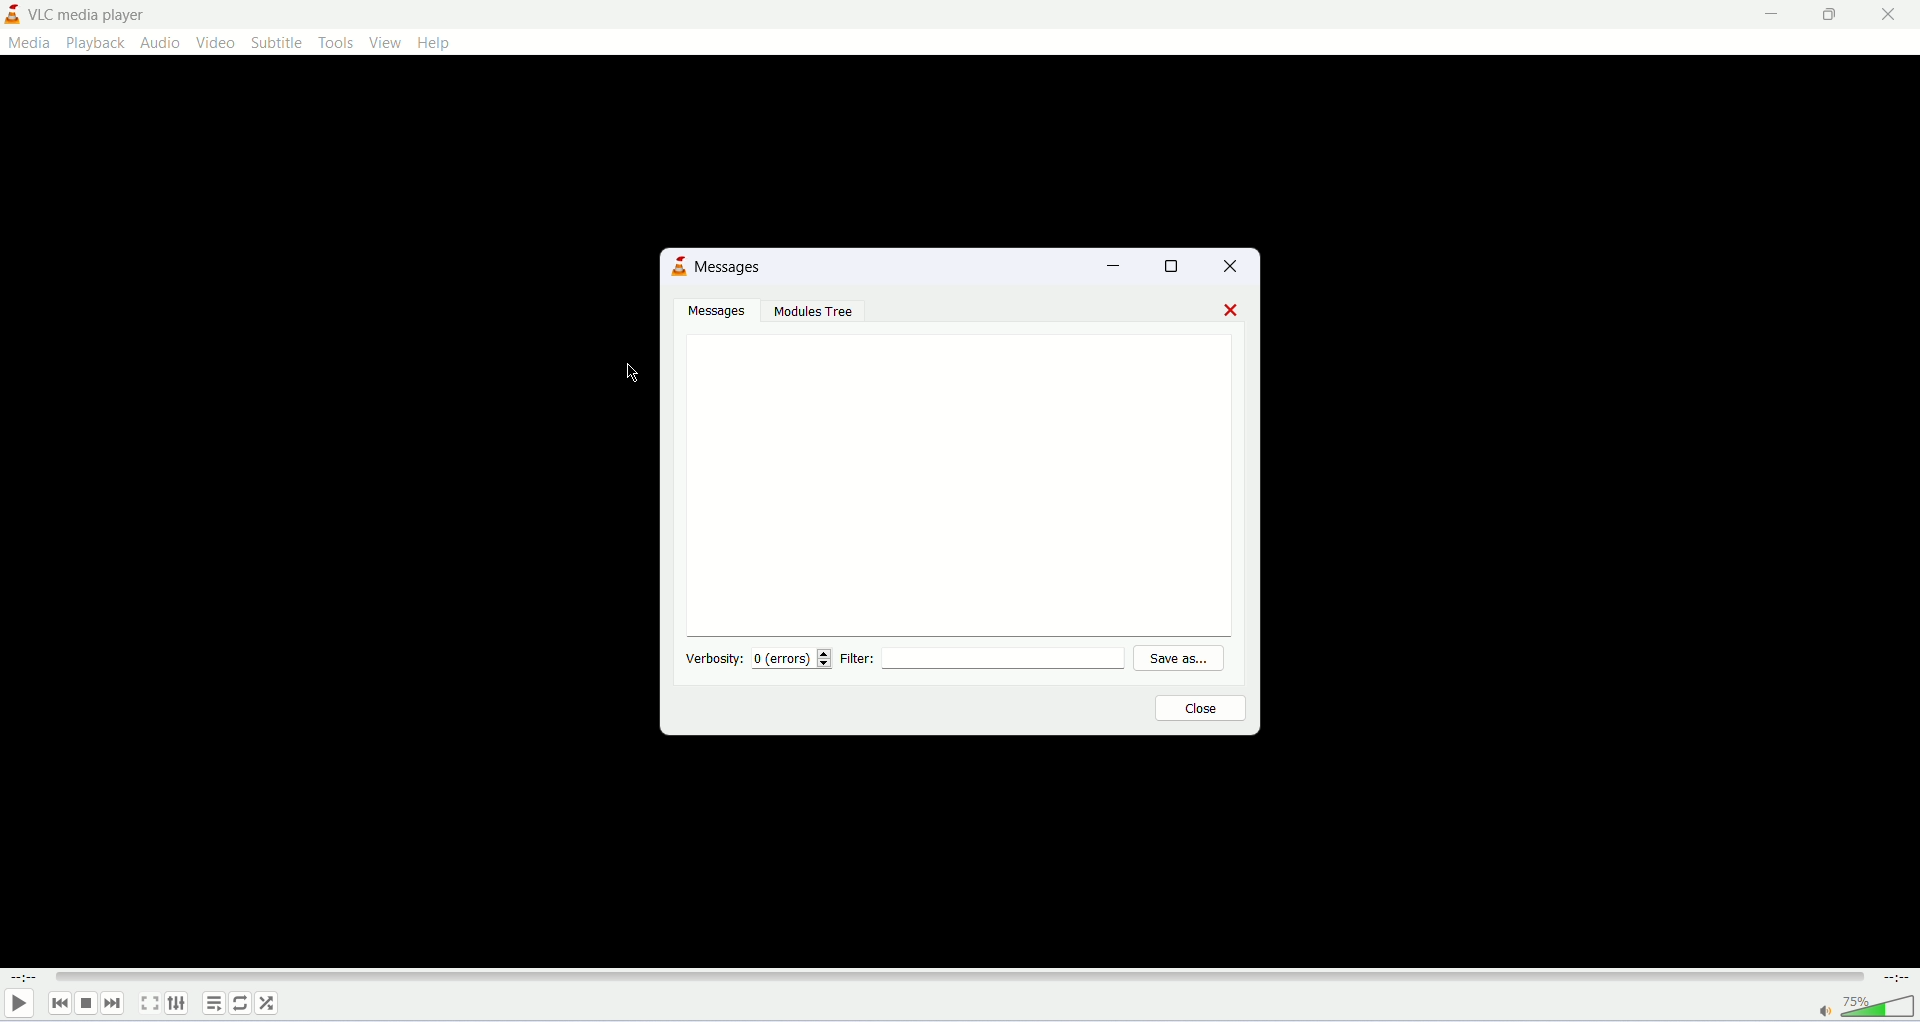 The image size is (1920, 1022). I want to click on view, so click(386, 42).